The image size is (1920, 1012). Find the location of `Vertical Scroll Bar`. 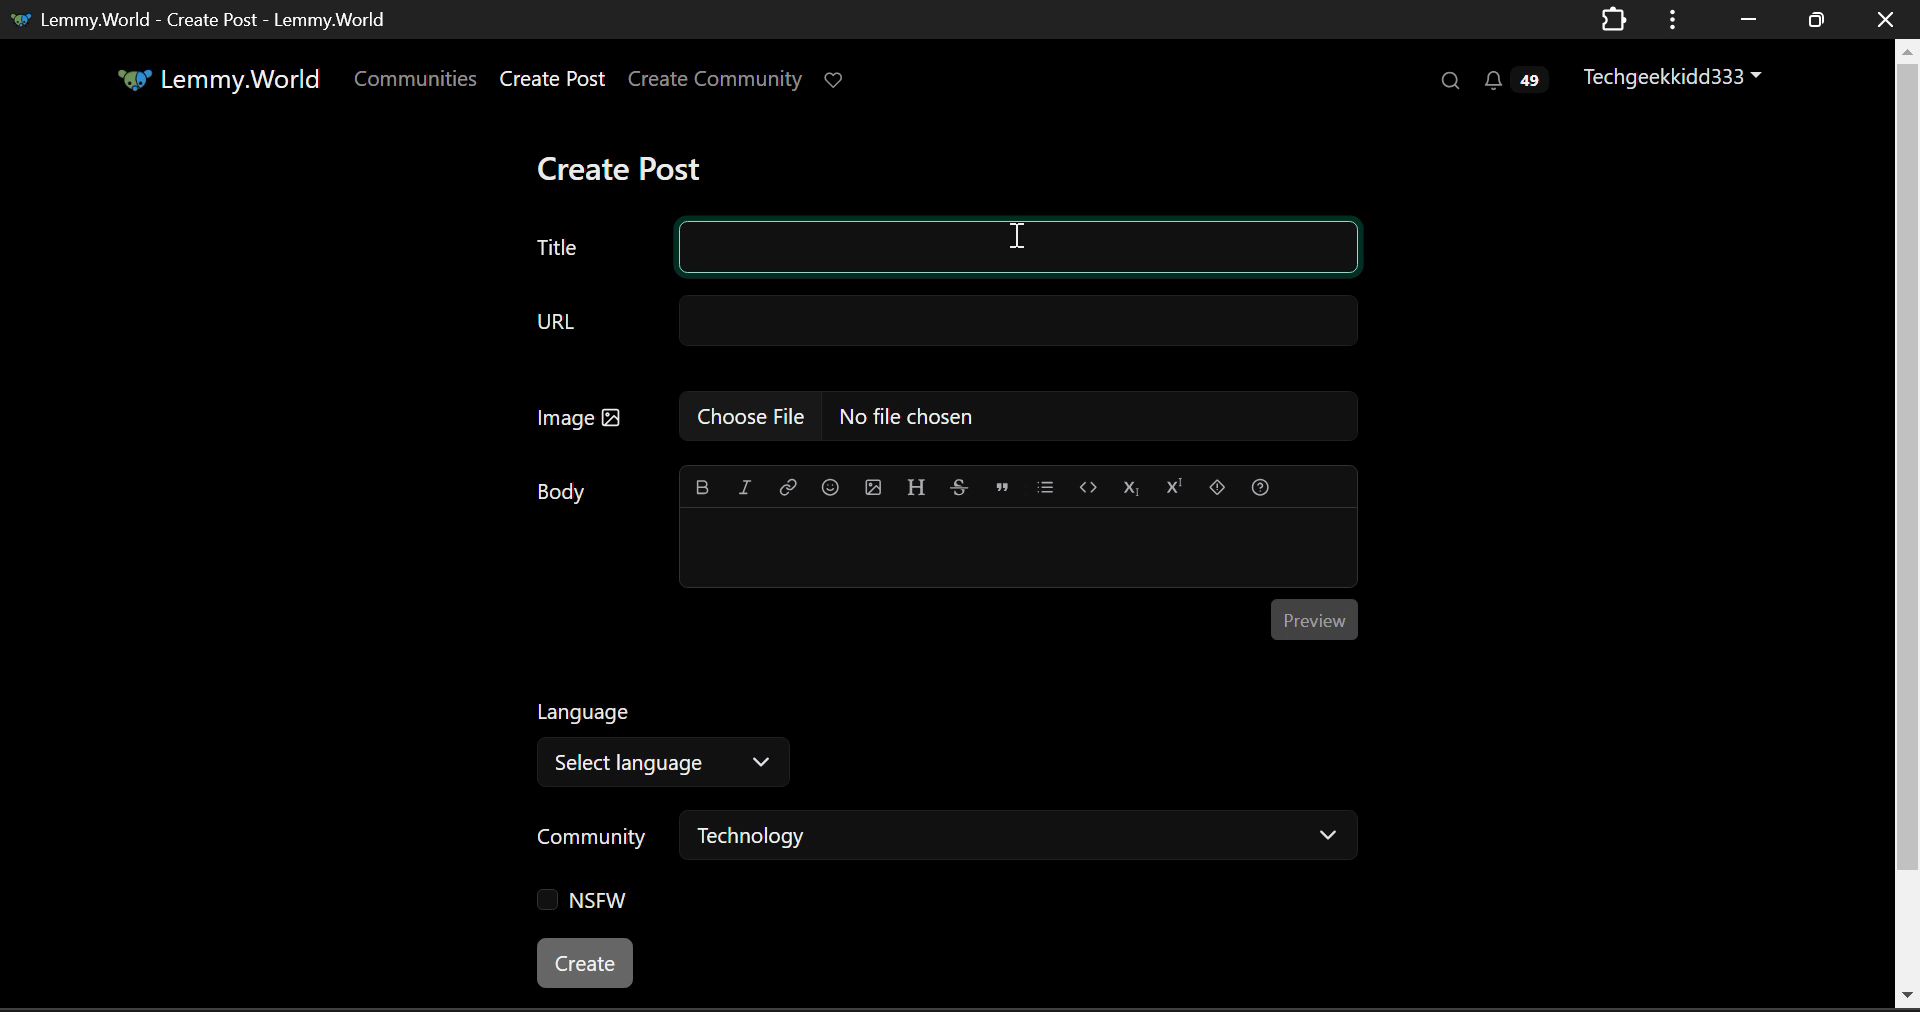

Vertical Scroll Bar is located at coordinates (1908, 524).